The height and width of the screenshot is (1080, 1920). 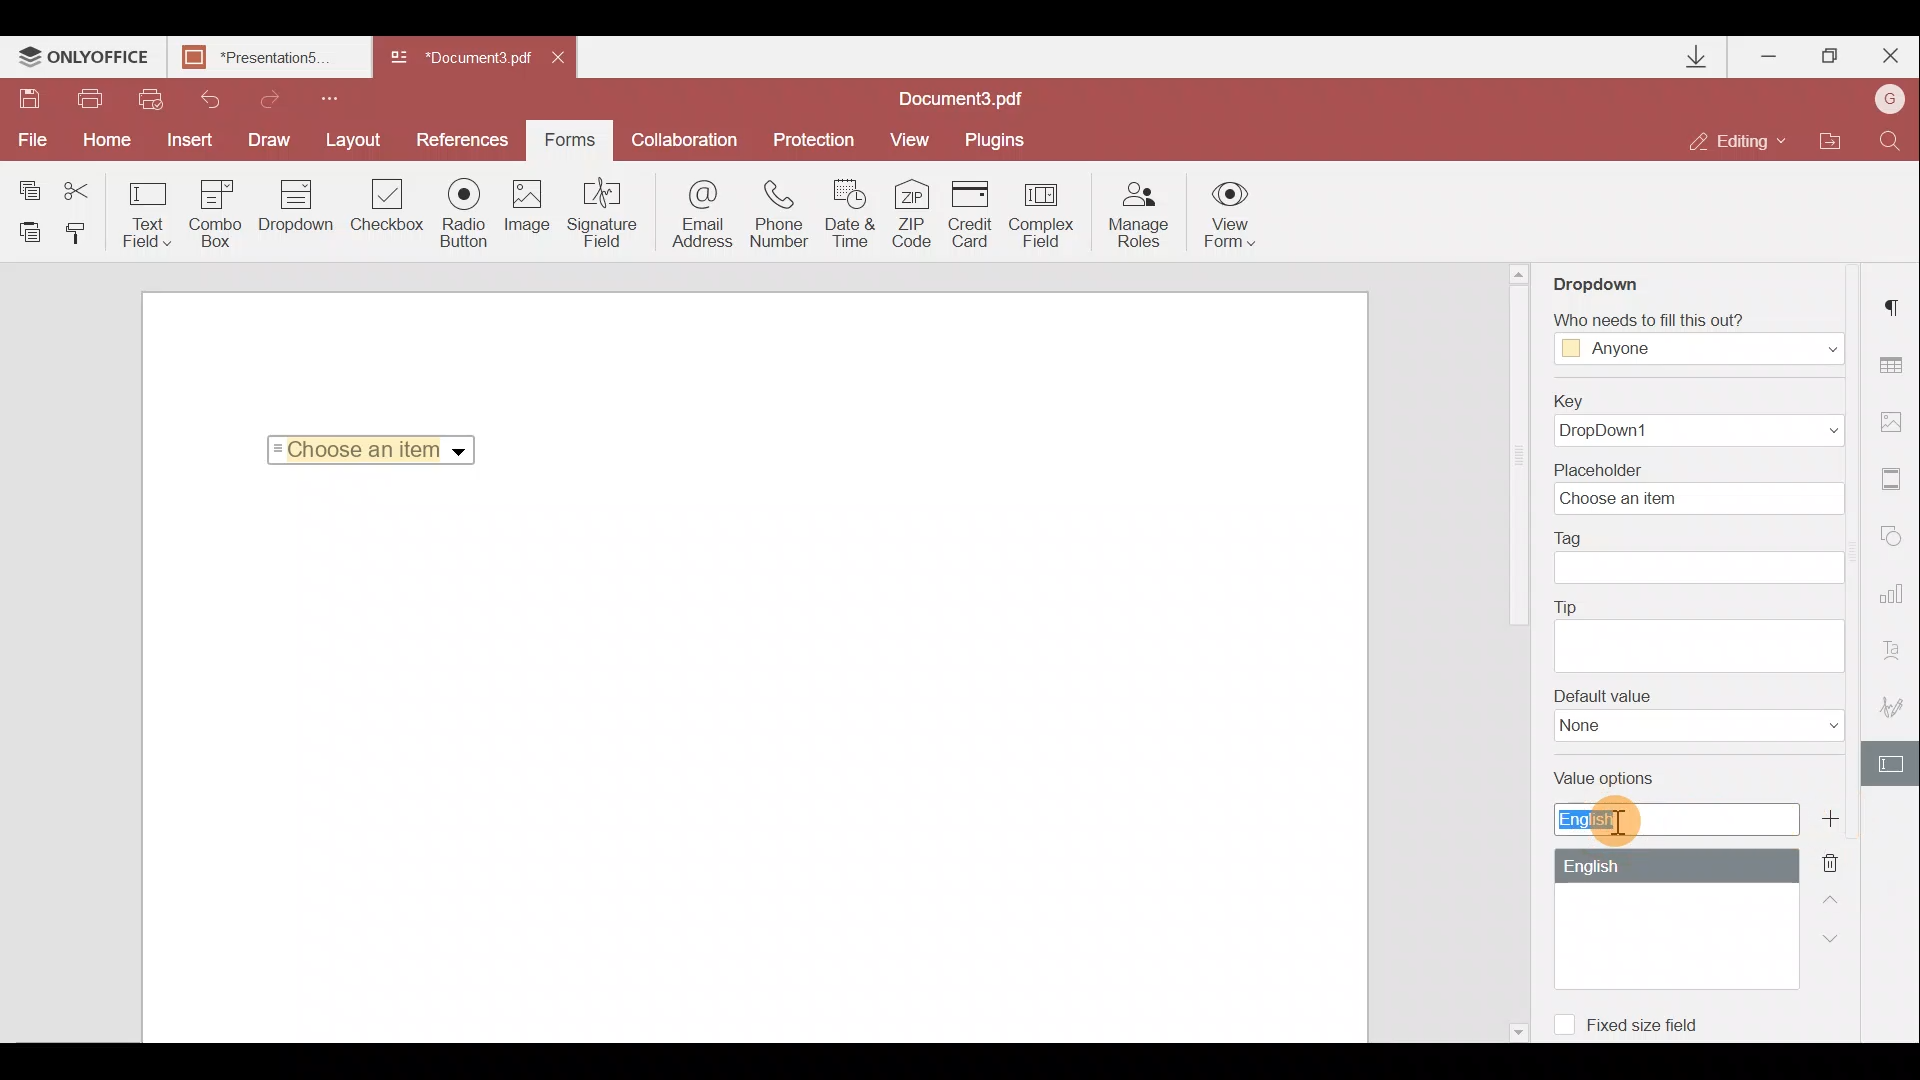 What do you see at coordinates (148, 98) in the screenshot?
I see `Quick print` at bounding box center [148, 98].